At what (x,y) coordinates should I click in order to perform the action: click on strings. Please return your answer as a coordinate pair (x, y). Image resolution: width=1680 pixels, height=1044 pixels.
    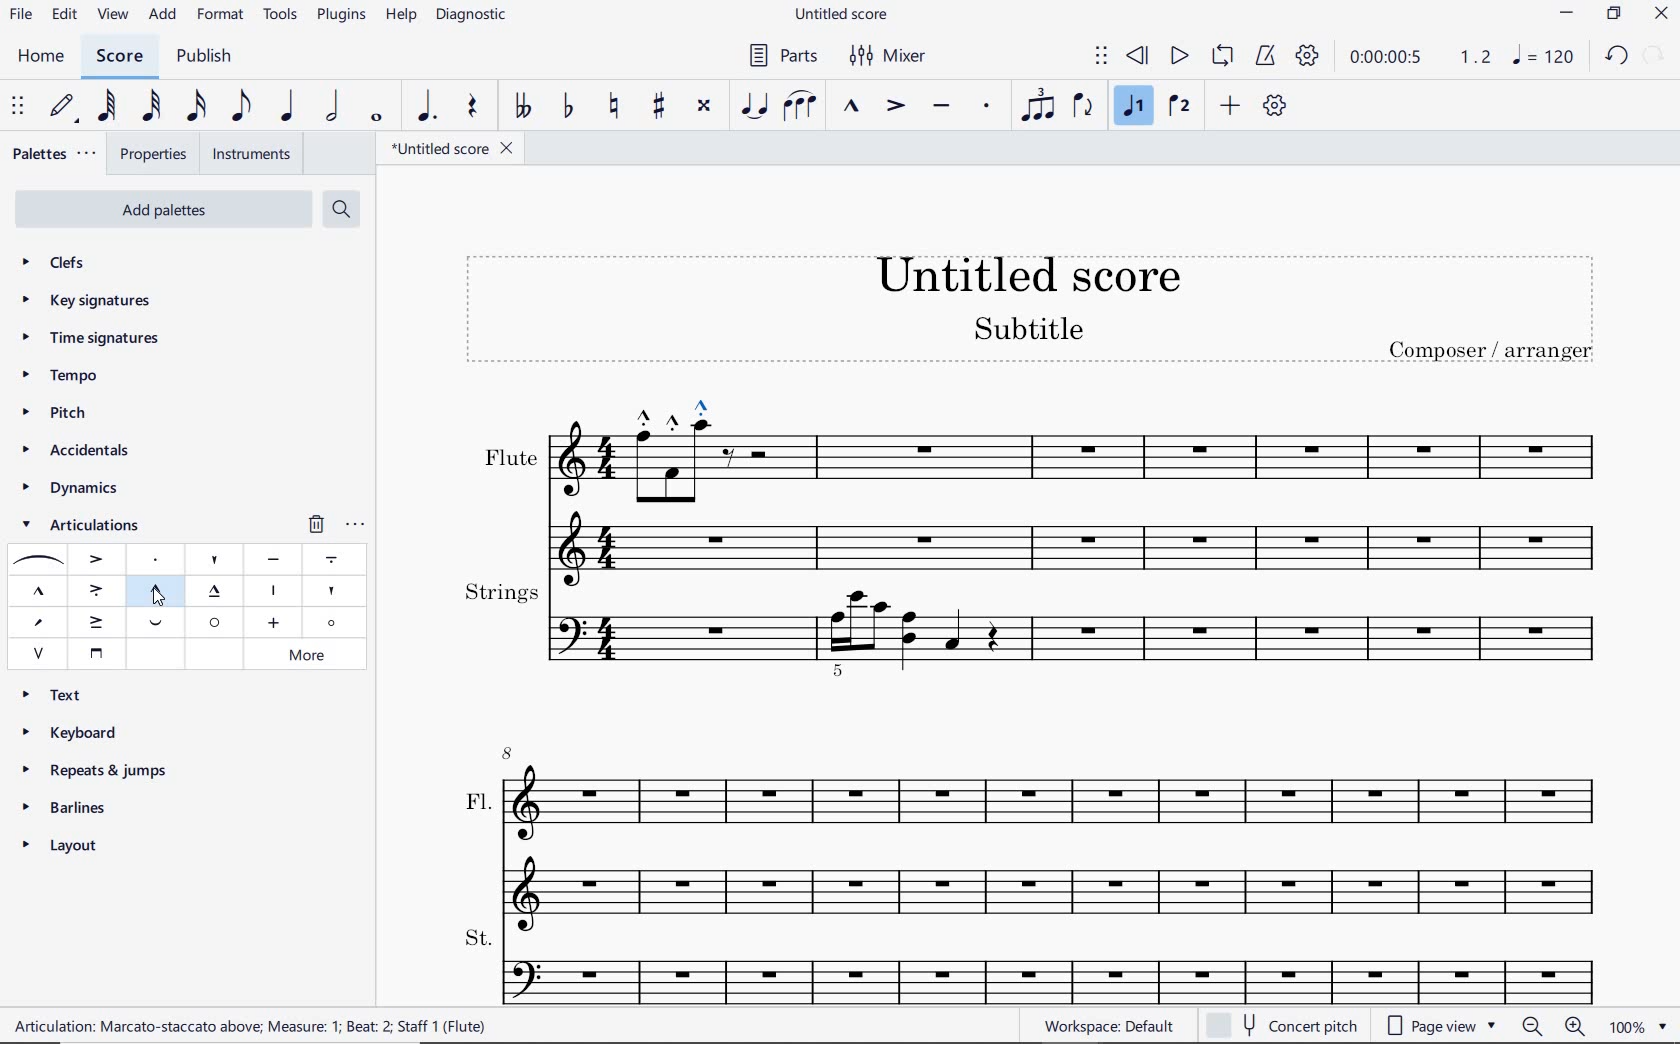
    Looking at the image, I should click on (1033, 627).